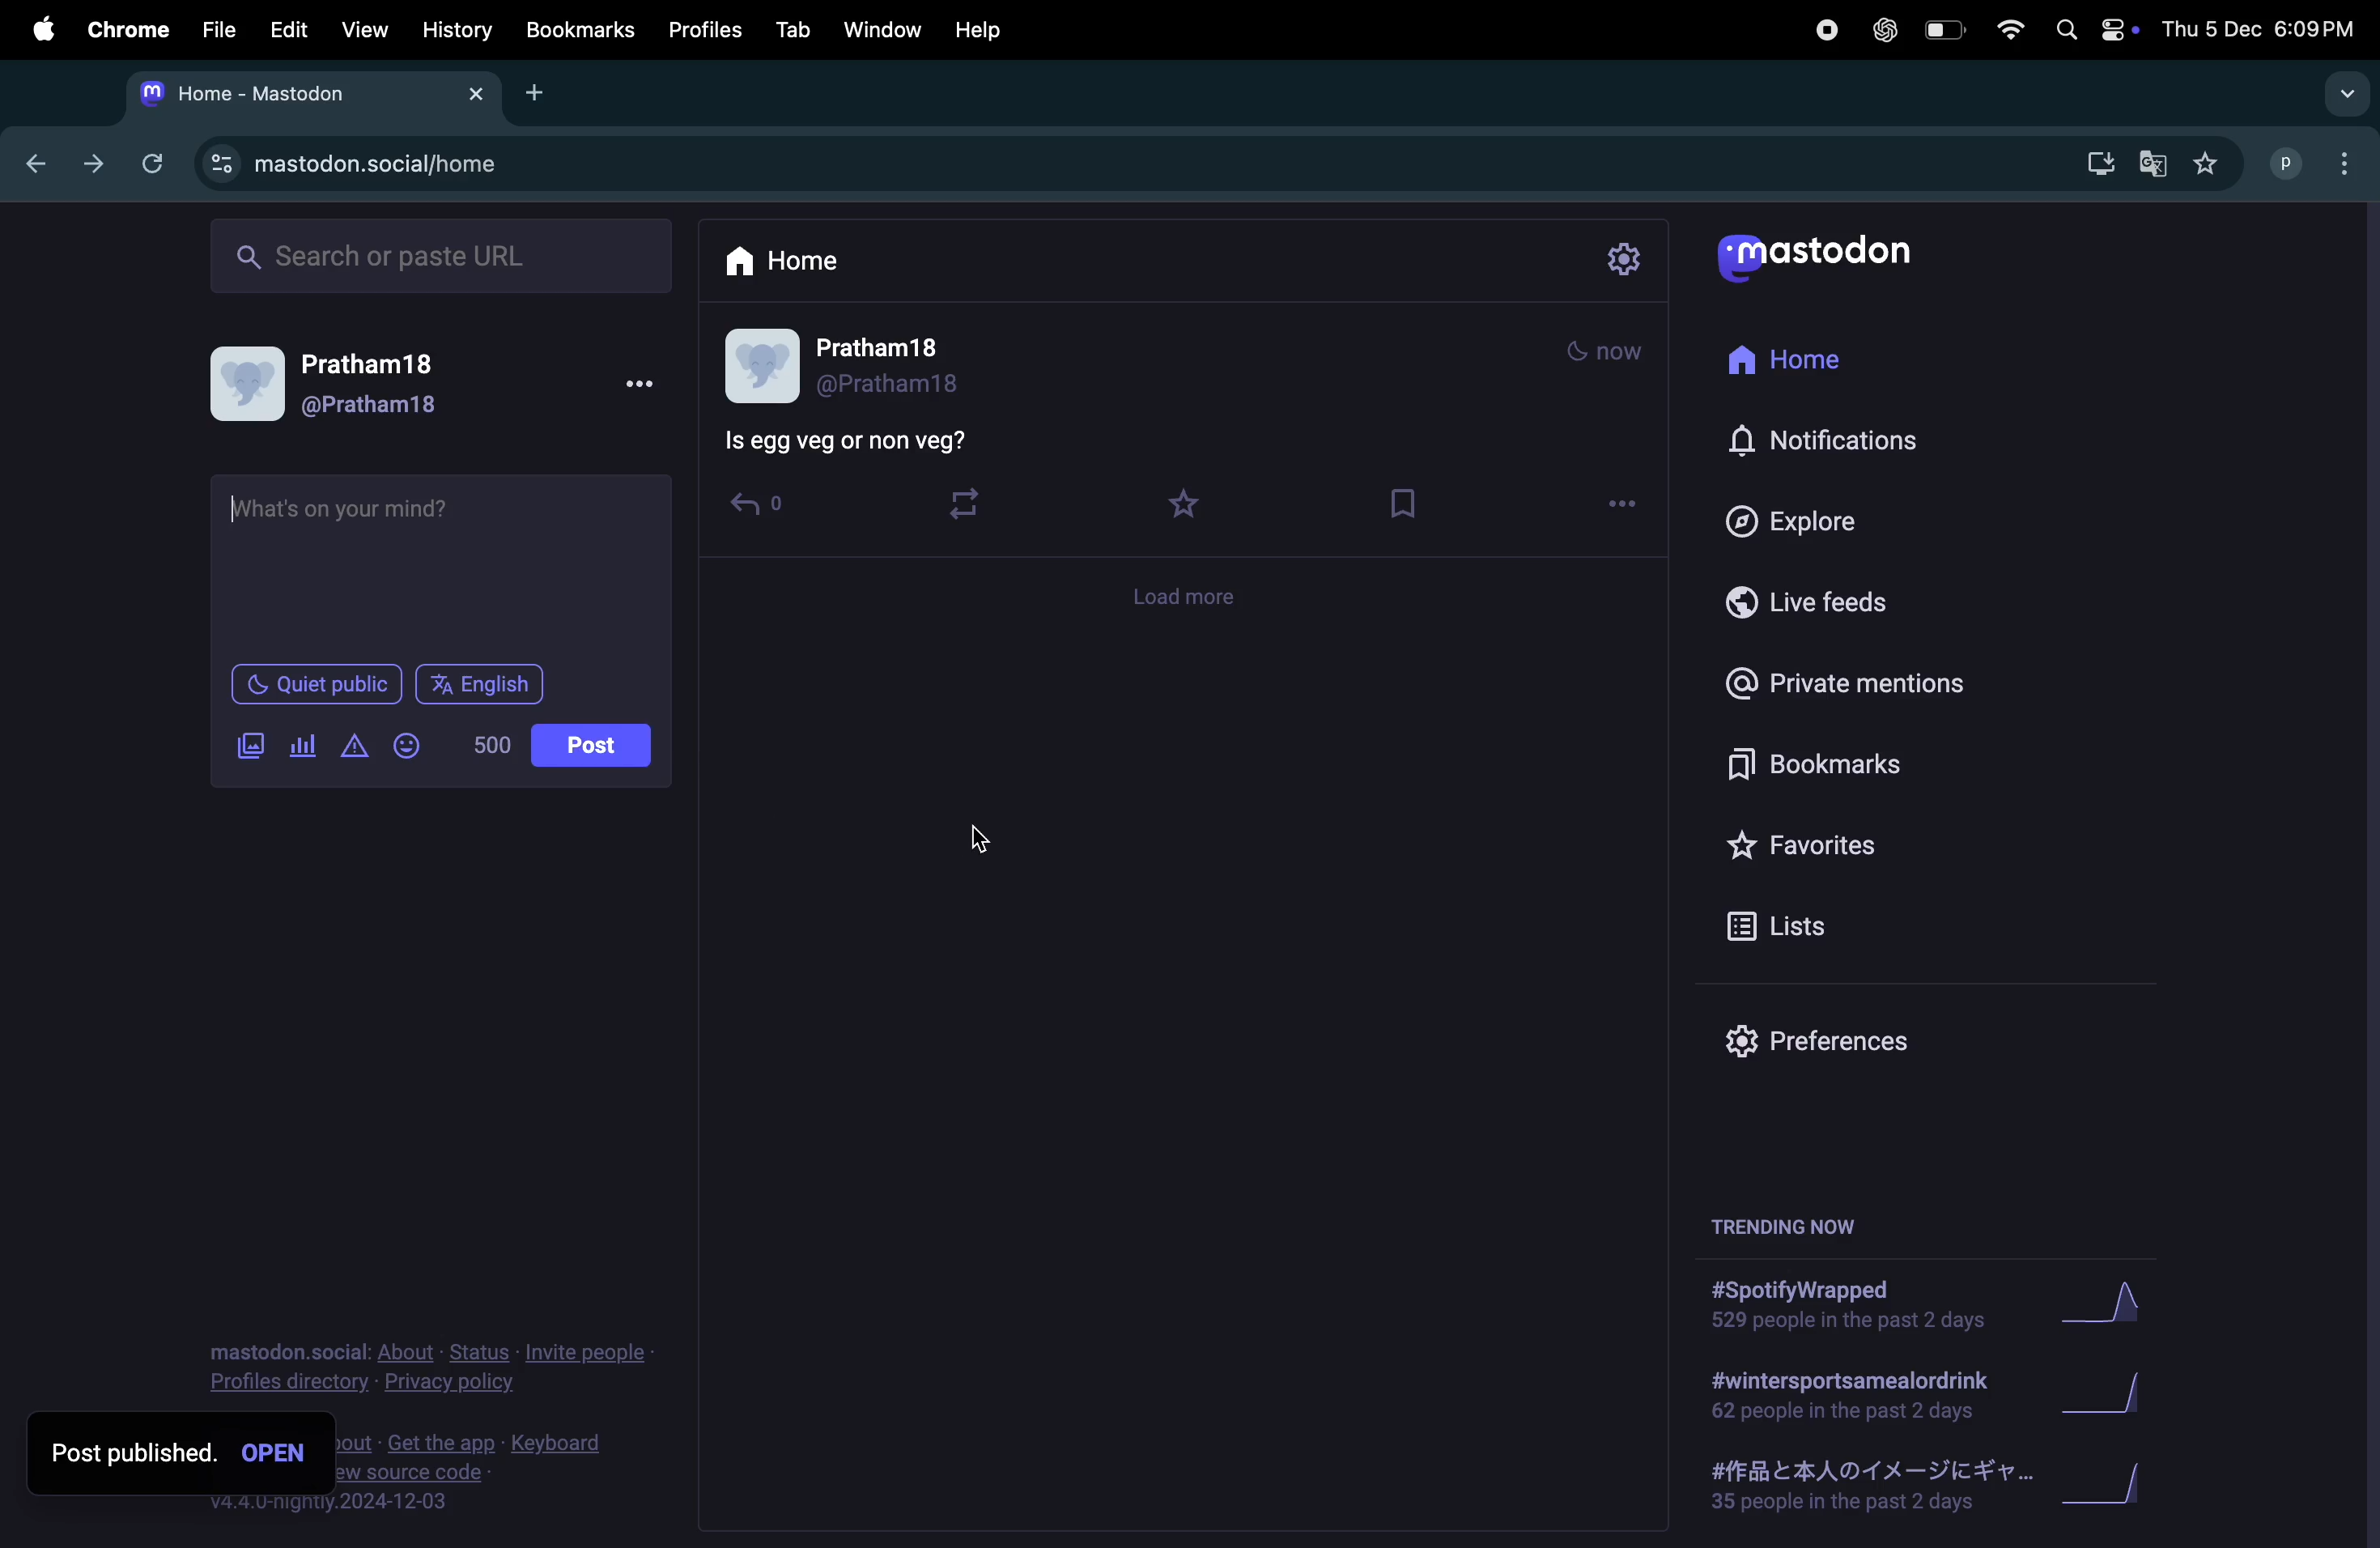 The height and width of the screenshot is (1548, 2380). What do you see at coordinates (1849, 684) in the screenshot?
I see `private mentions` at bounding box center [1849, 684].